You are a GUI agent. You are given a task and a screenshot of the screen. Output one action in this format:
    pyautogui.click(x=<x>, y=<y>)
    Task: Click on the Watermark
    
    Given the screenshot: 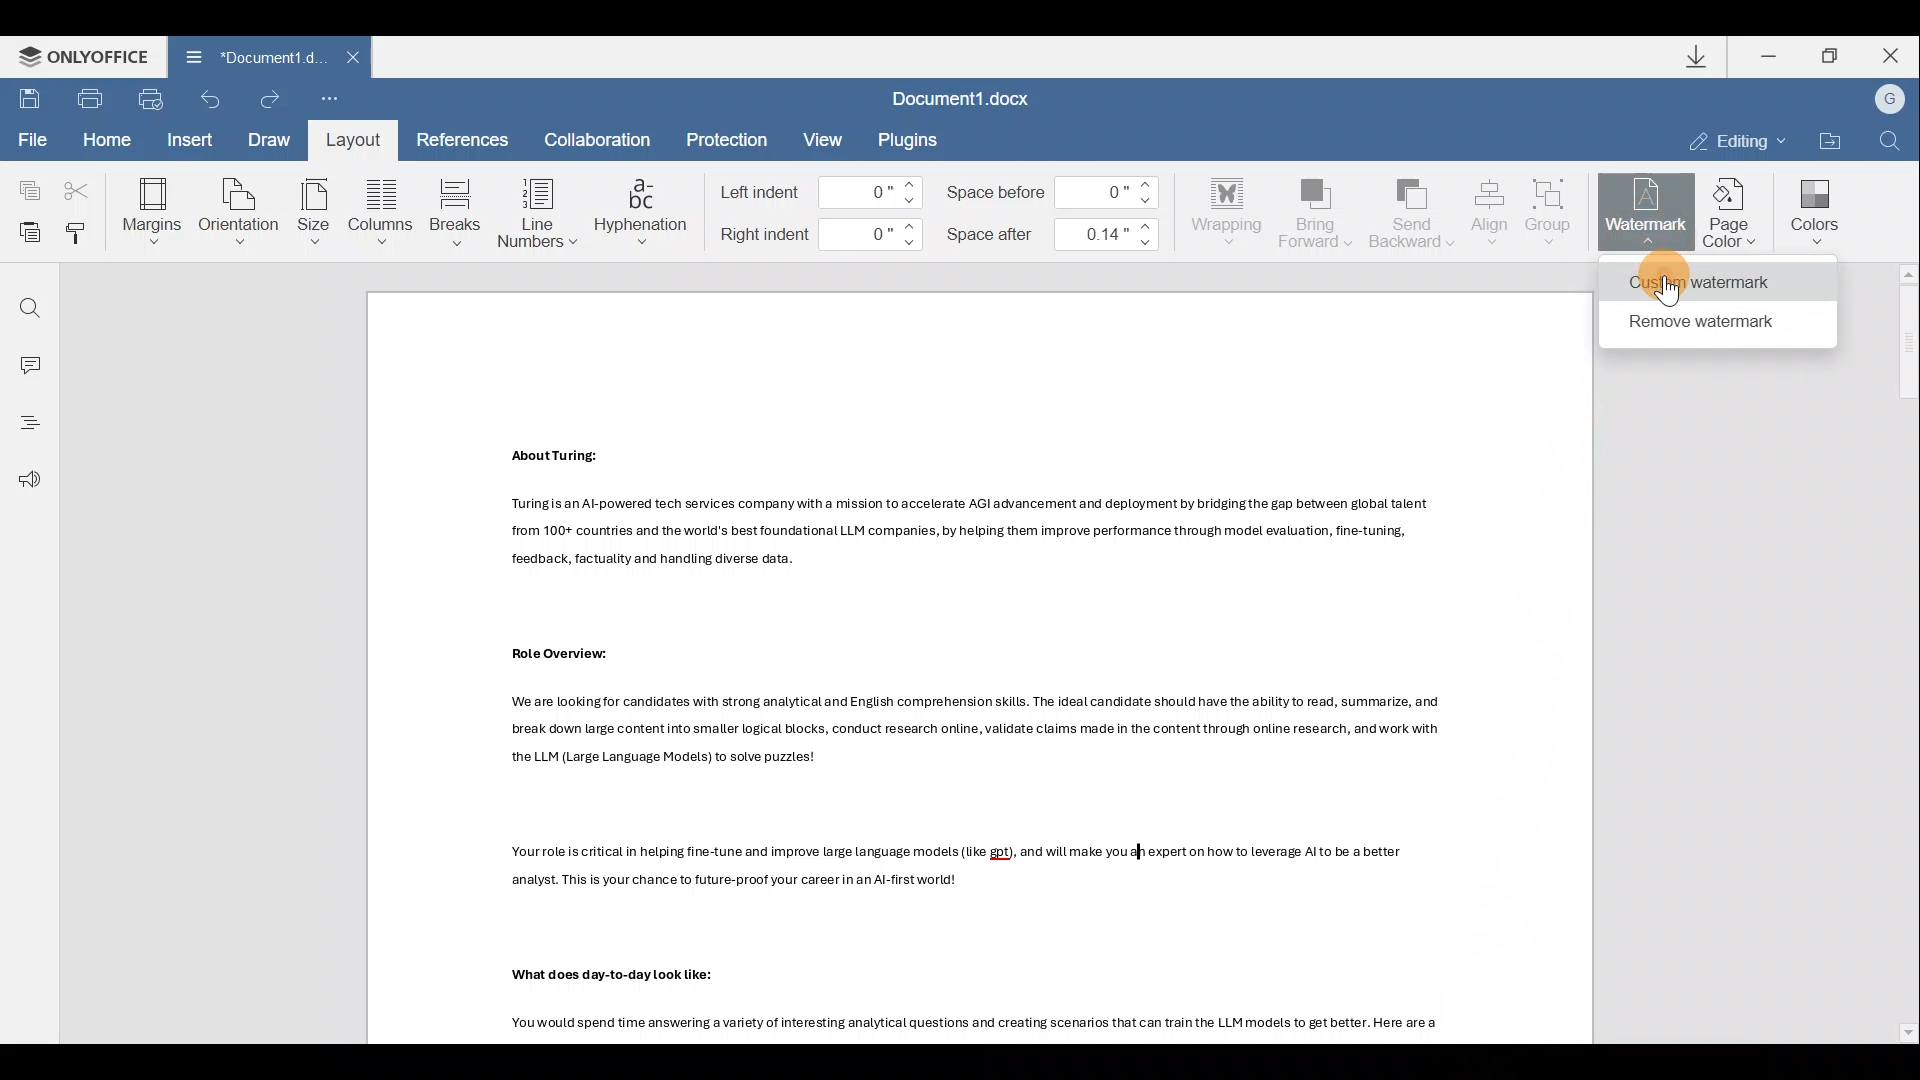 What is the action you would take?
    pyautogui.click(x=1648, y=208)
    